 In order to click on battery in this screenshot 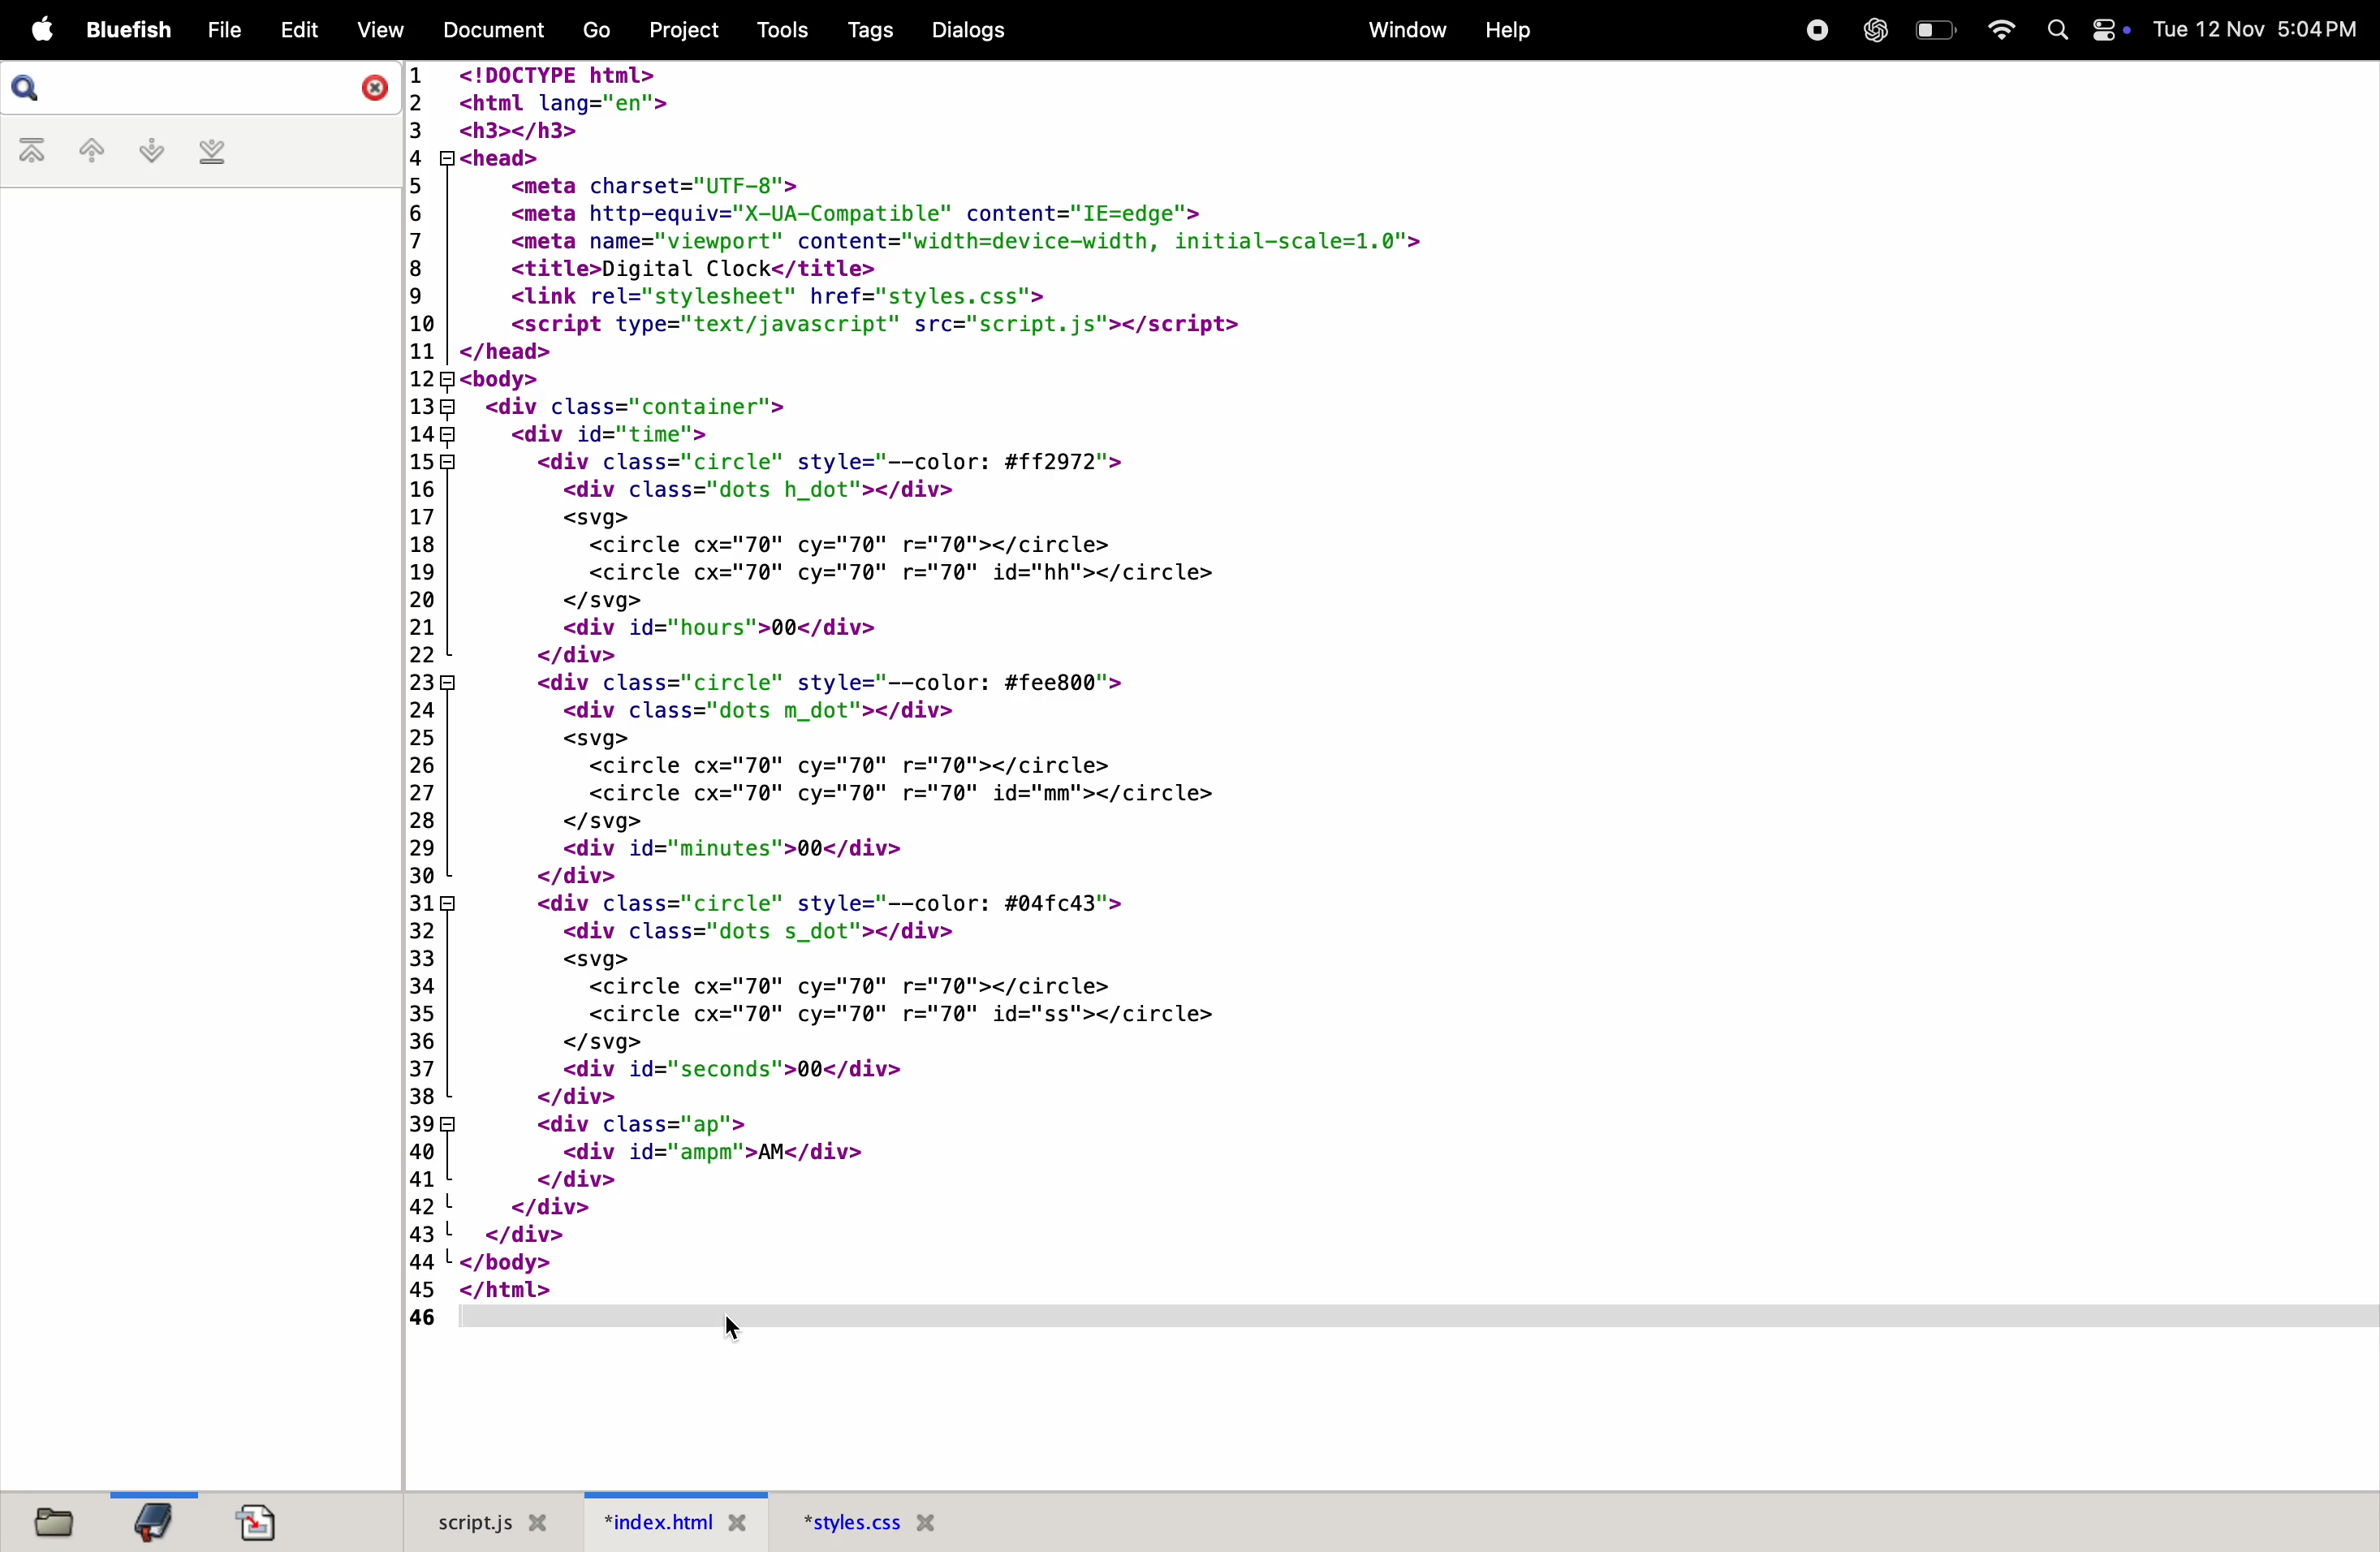, I will do `click(1940, 30)`.